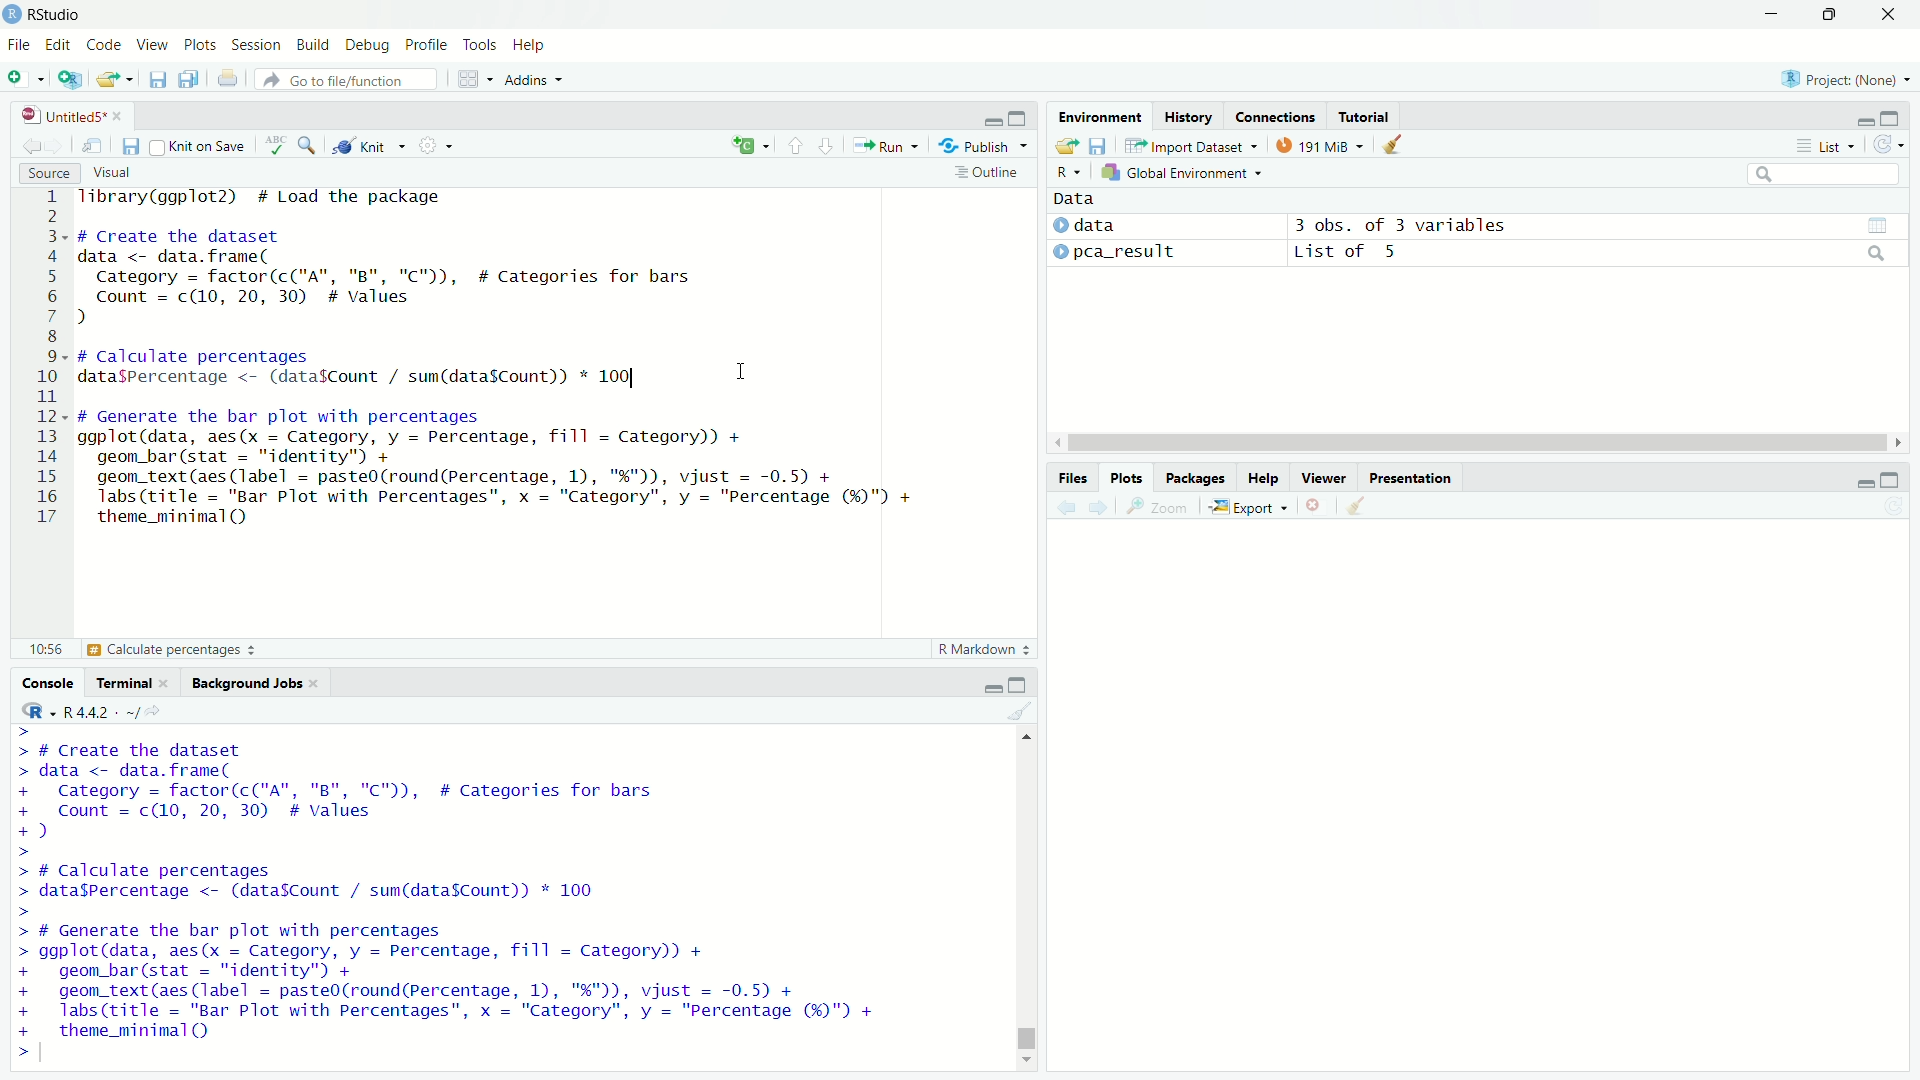 This screenshot has width=1920, height=1080. I want to click on background jobs, so click(253, 683).